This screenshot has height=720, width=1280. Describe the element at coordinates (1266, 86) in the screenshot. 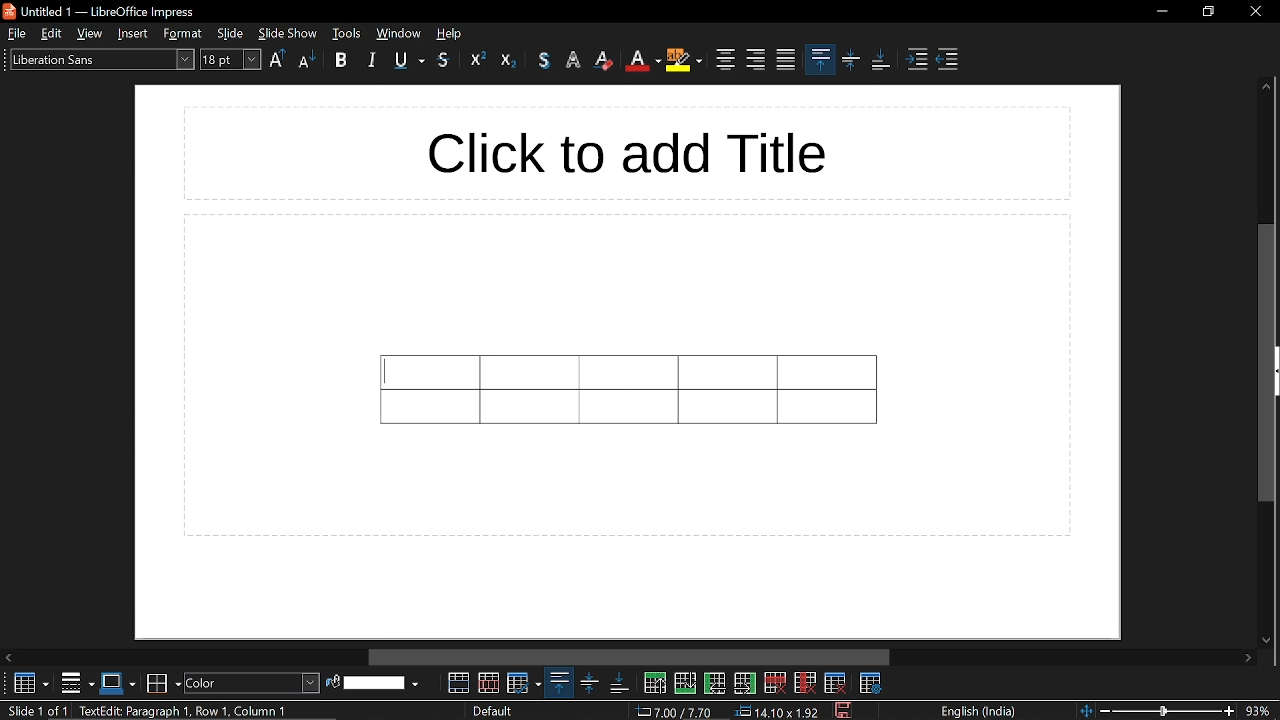

I see `move up` at that location.